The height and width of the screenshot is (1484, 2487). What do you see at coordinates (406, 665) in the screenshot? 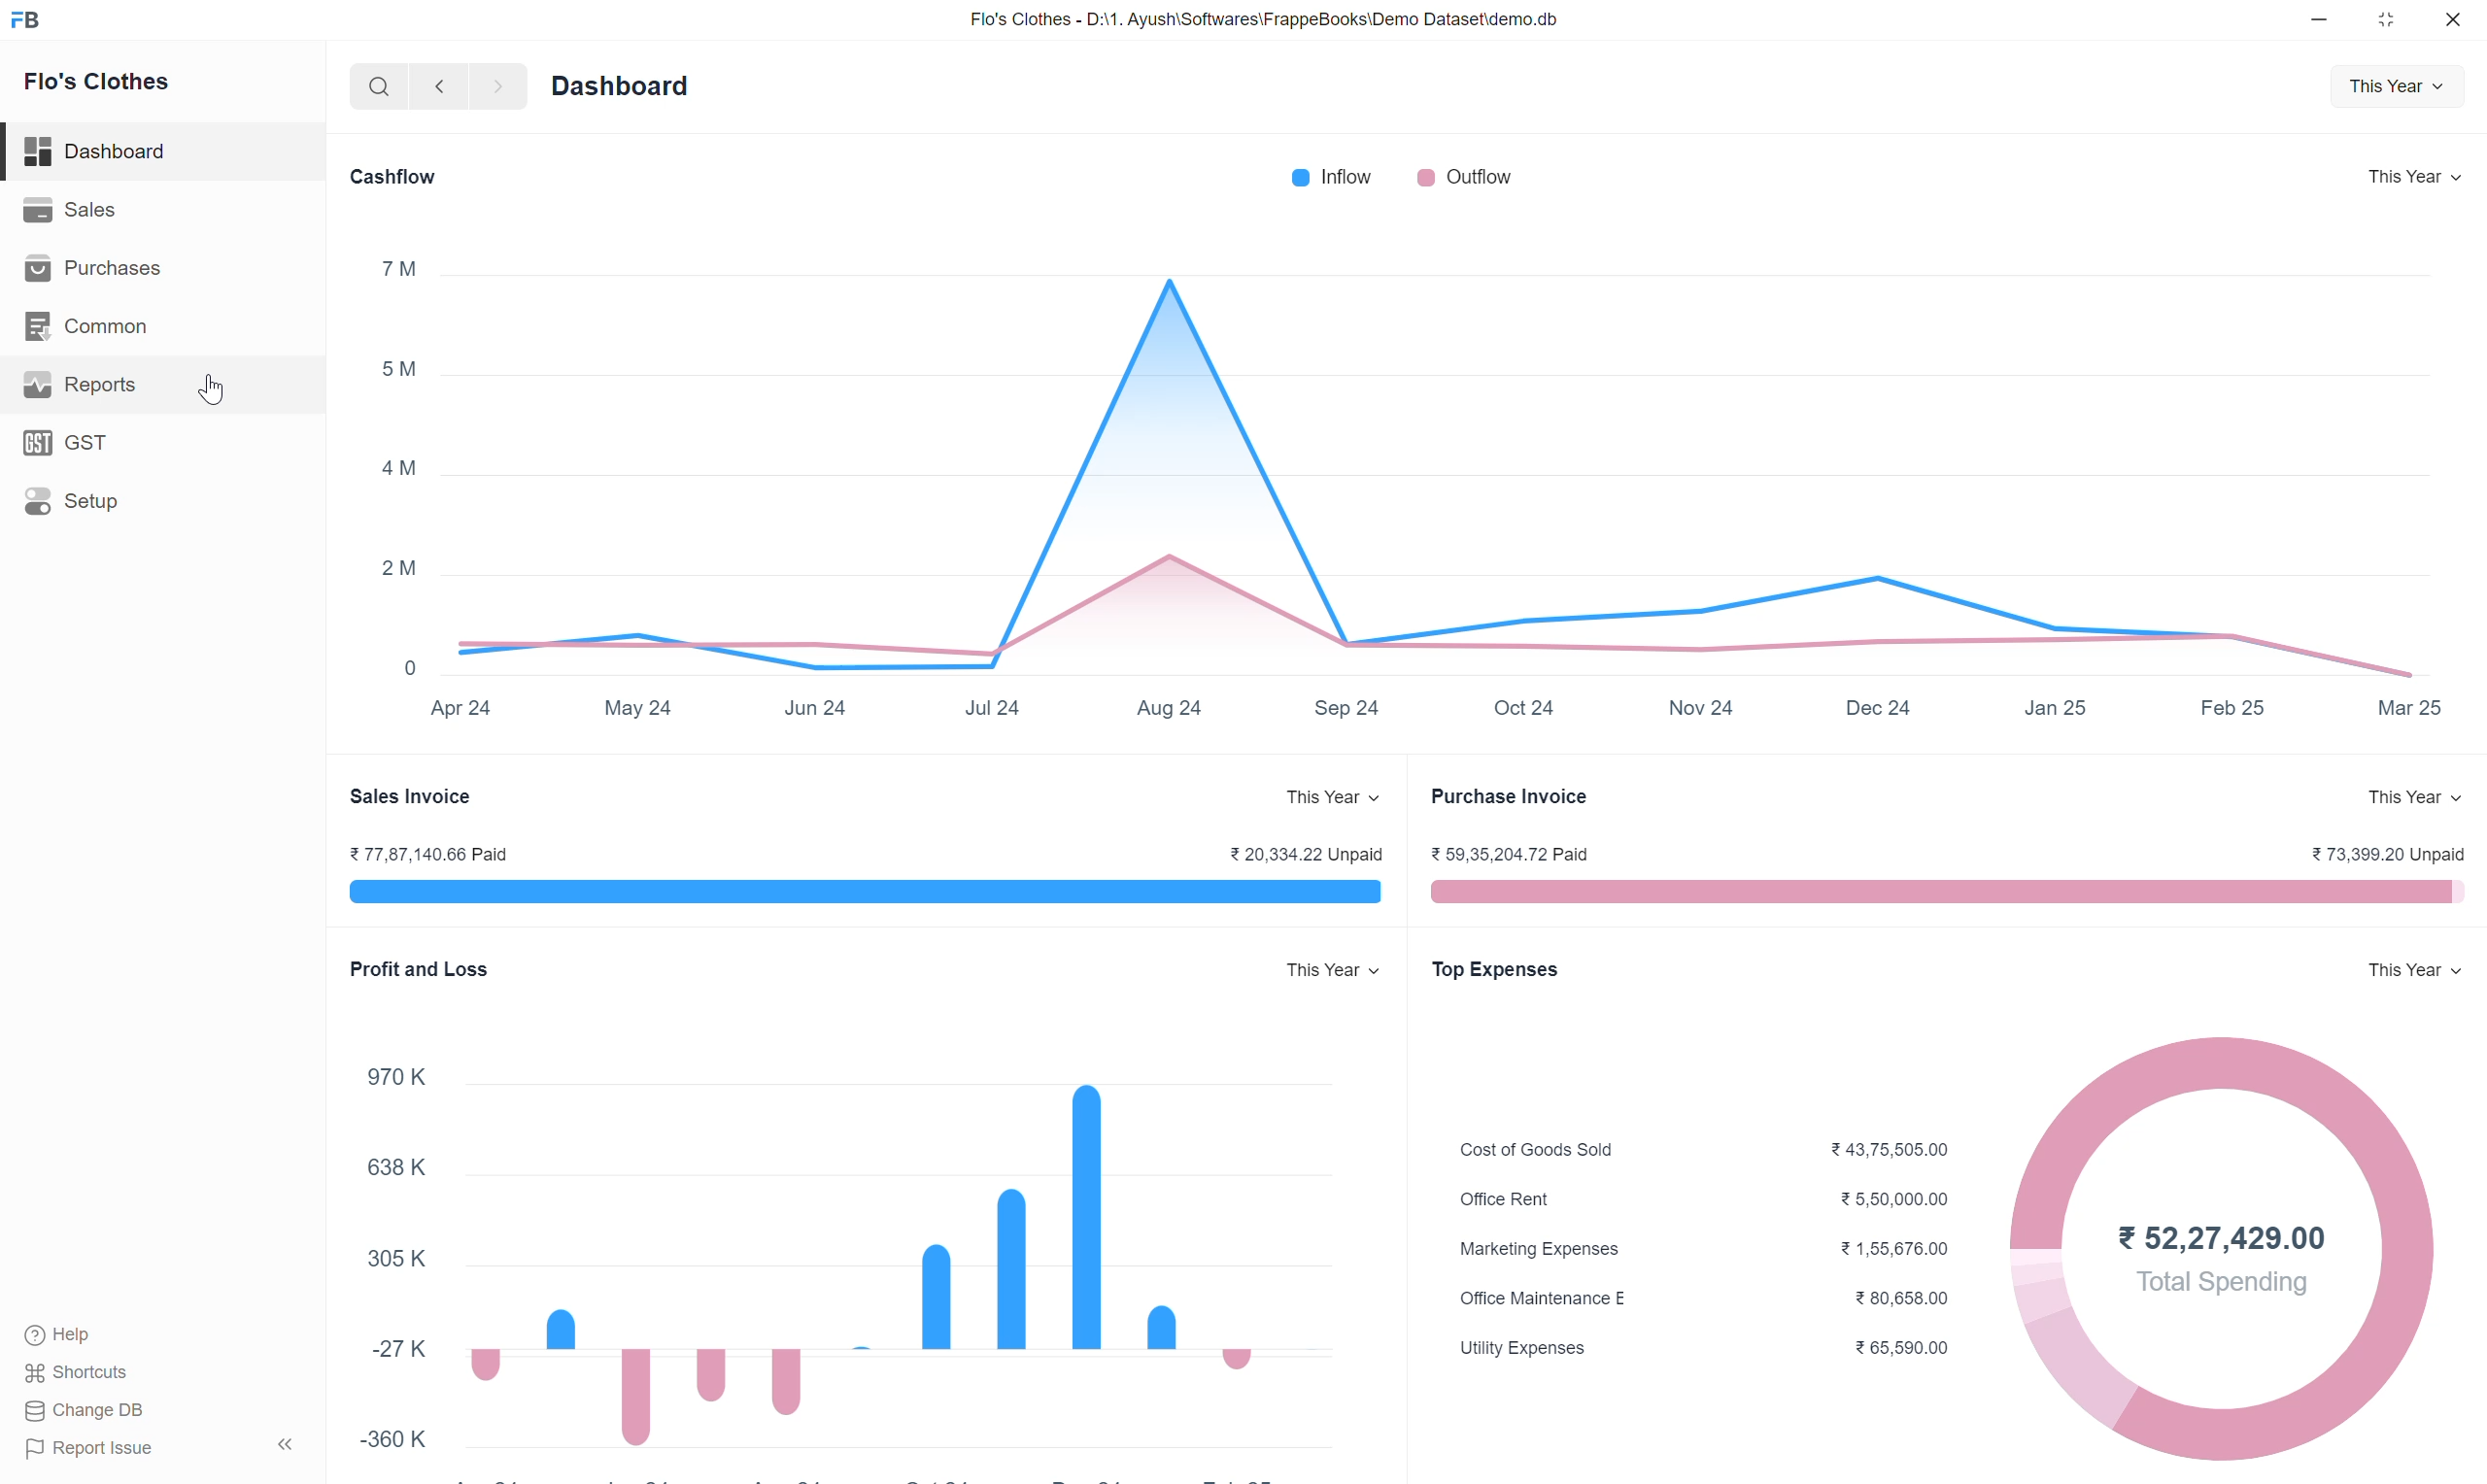
I see `0` at bounding box center [406, 665].